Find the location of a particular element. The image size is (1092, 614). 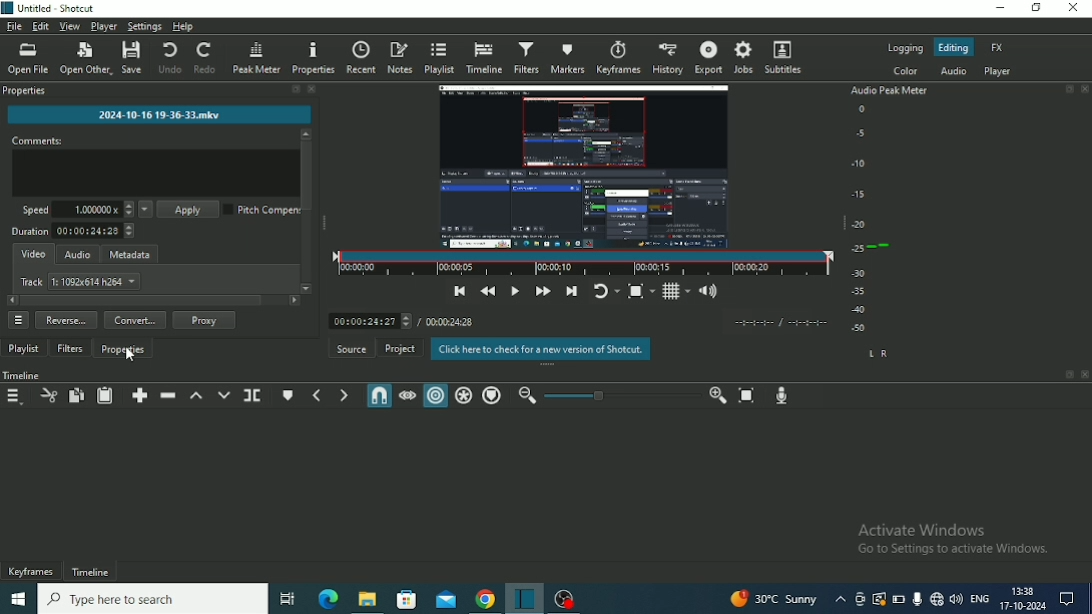

Show all hidden icons is located at coordinates (840, 600).